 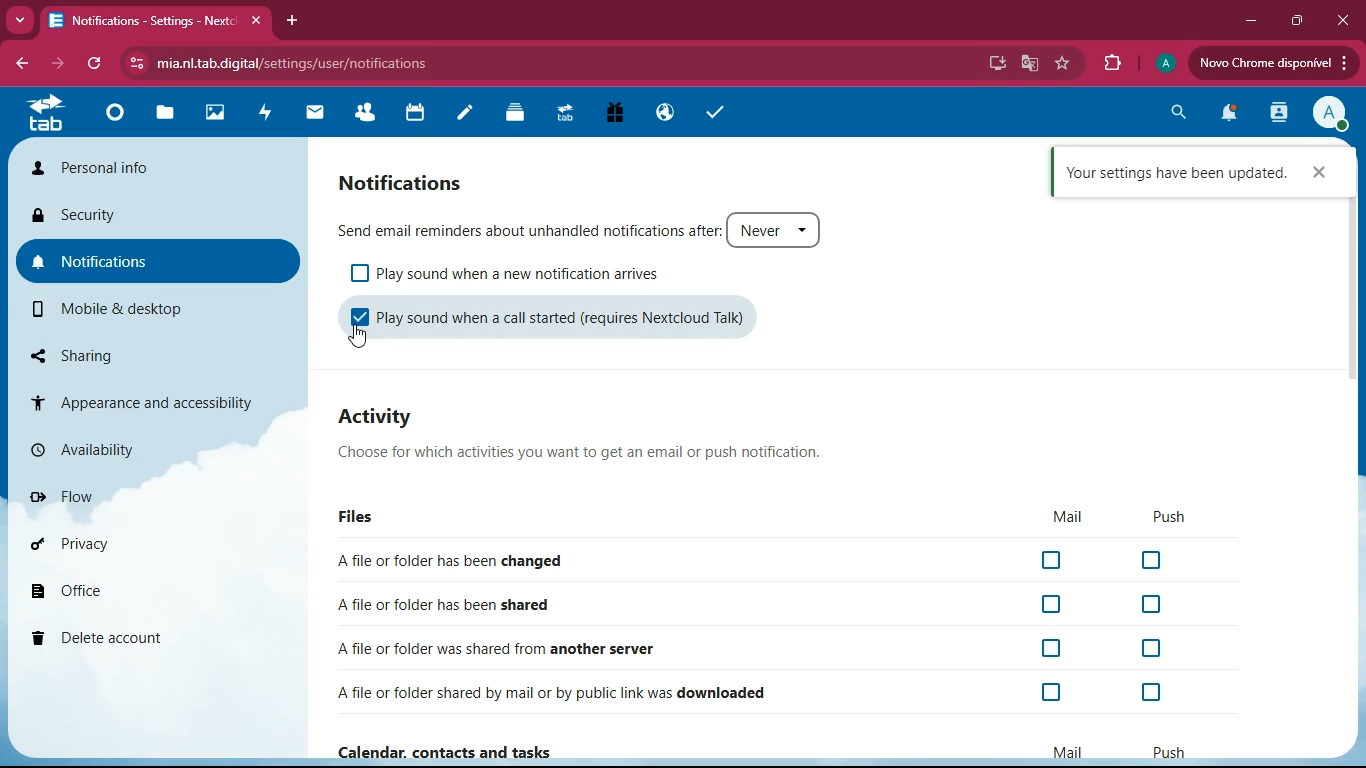 I want to click on desktop, so click(x=994, y=63).